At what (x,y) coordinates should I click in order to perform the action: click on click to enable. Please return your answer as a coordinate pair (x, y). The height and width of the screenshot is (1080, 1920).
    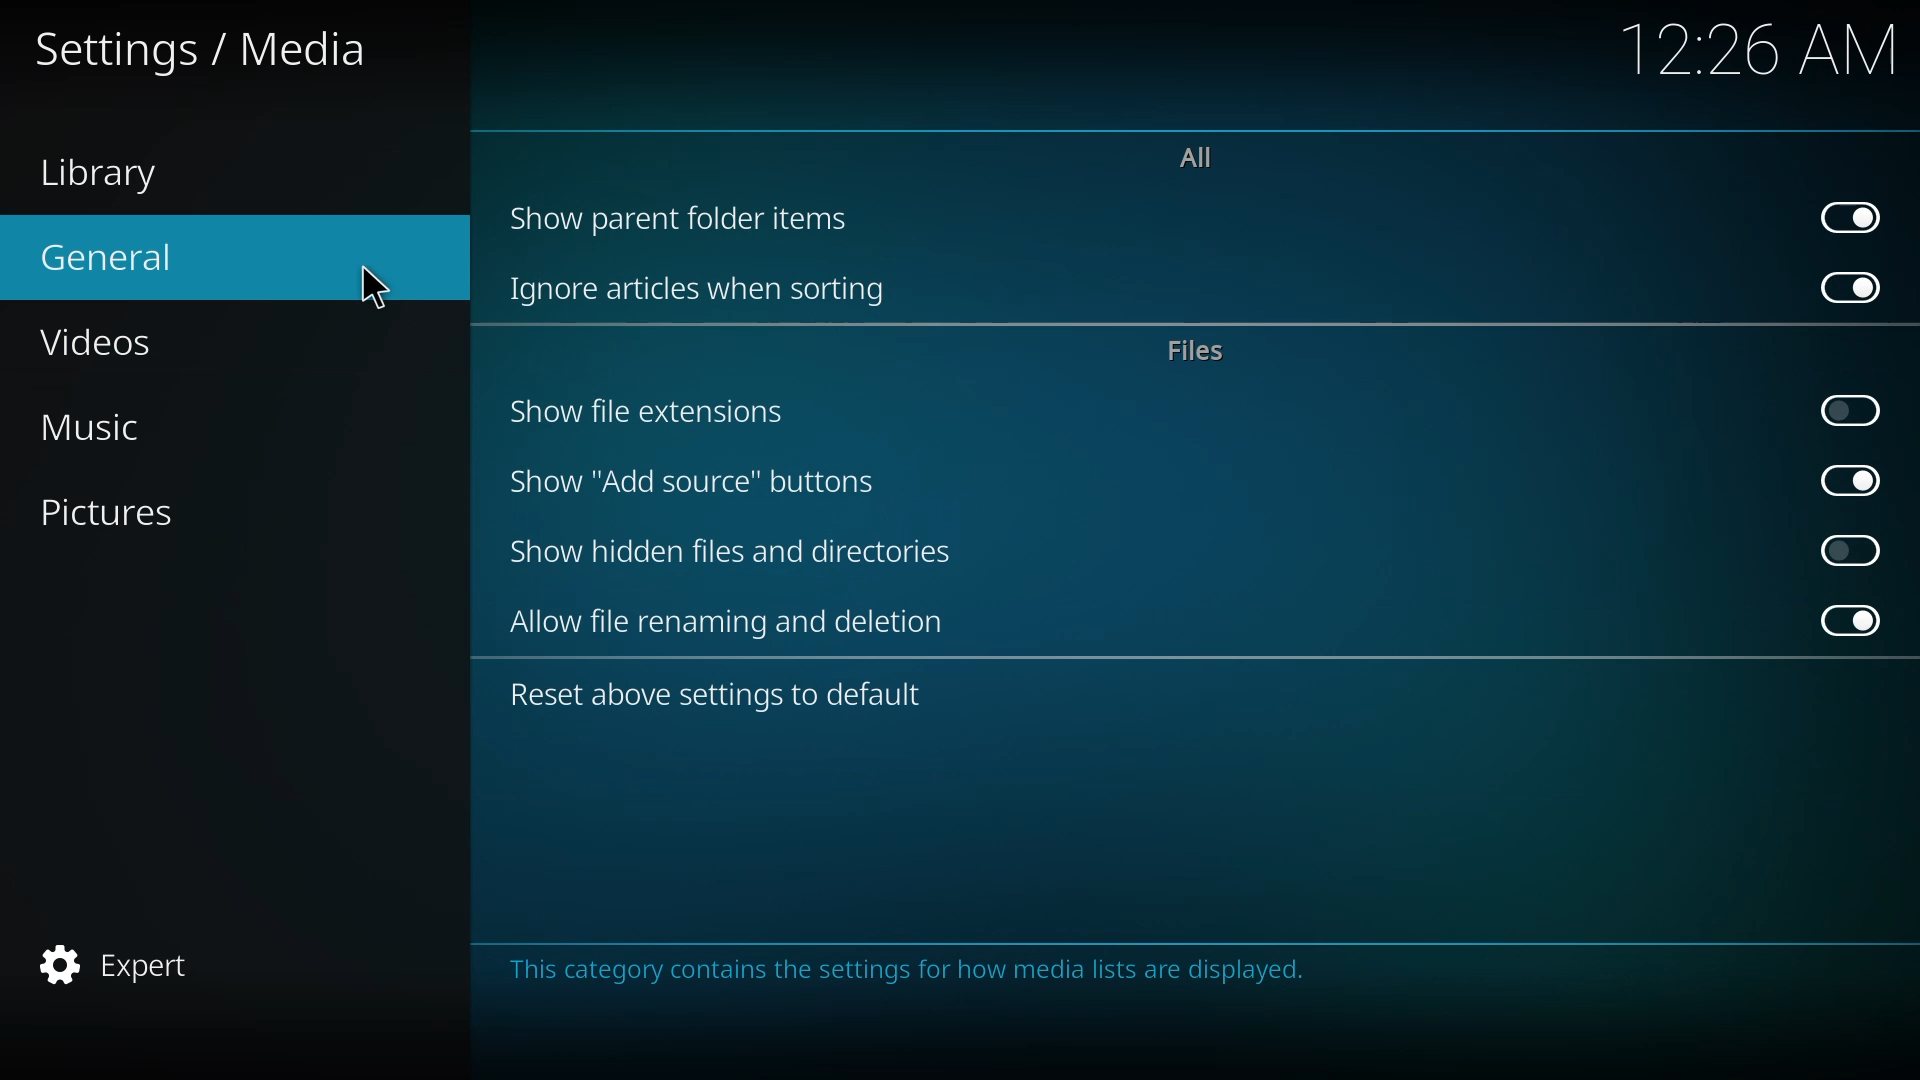
    Looking at the image, I should click on (1851, 547).